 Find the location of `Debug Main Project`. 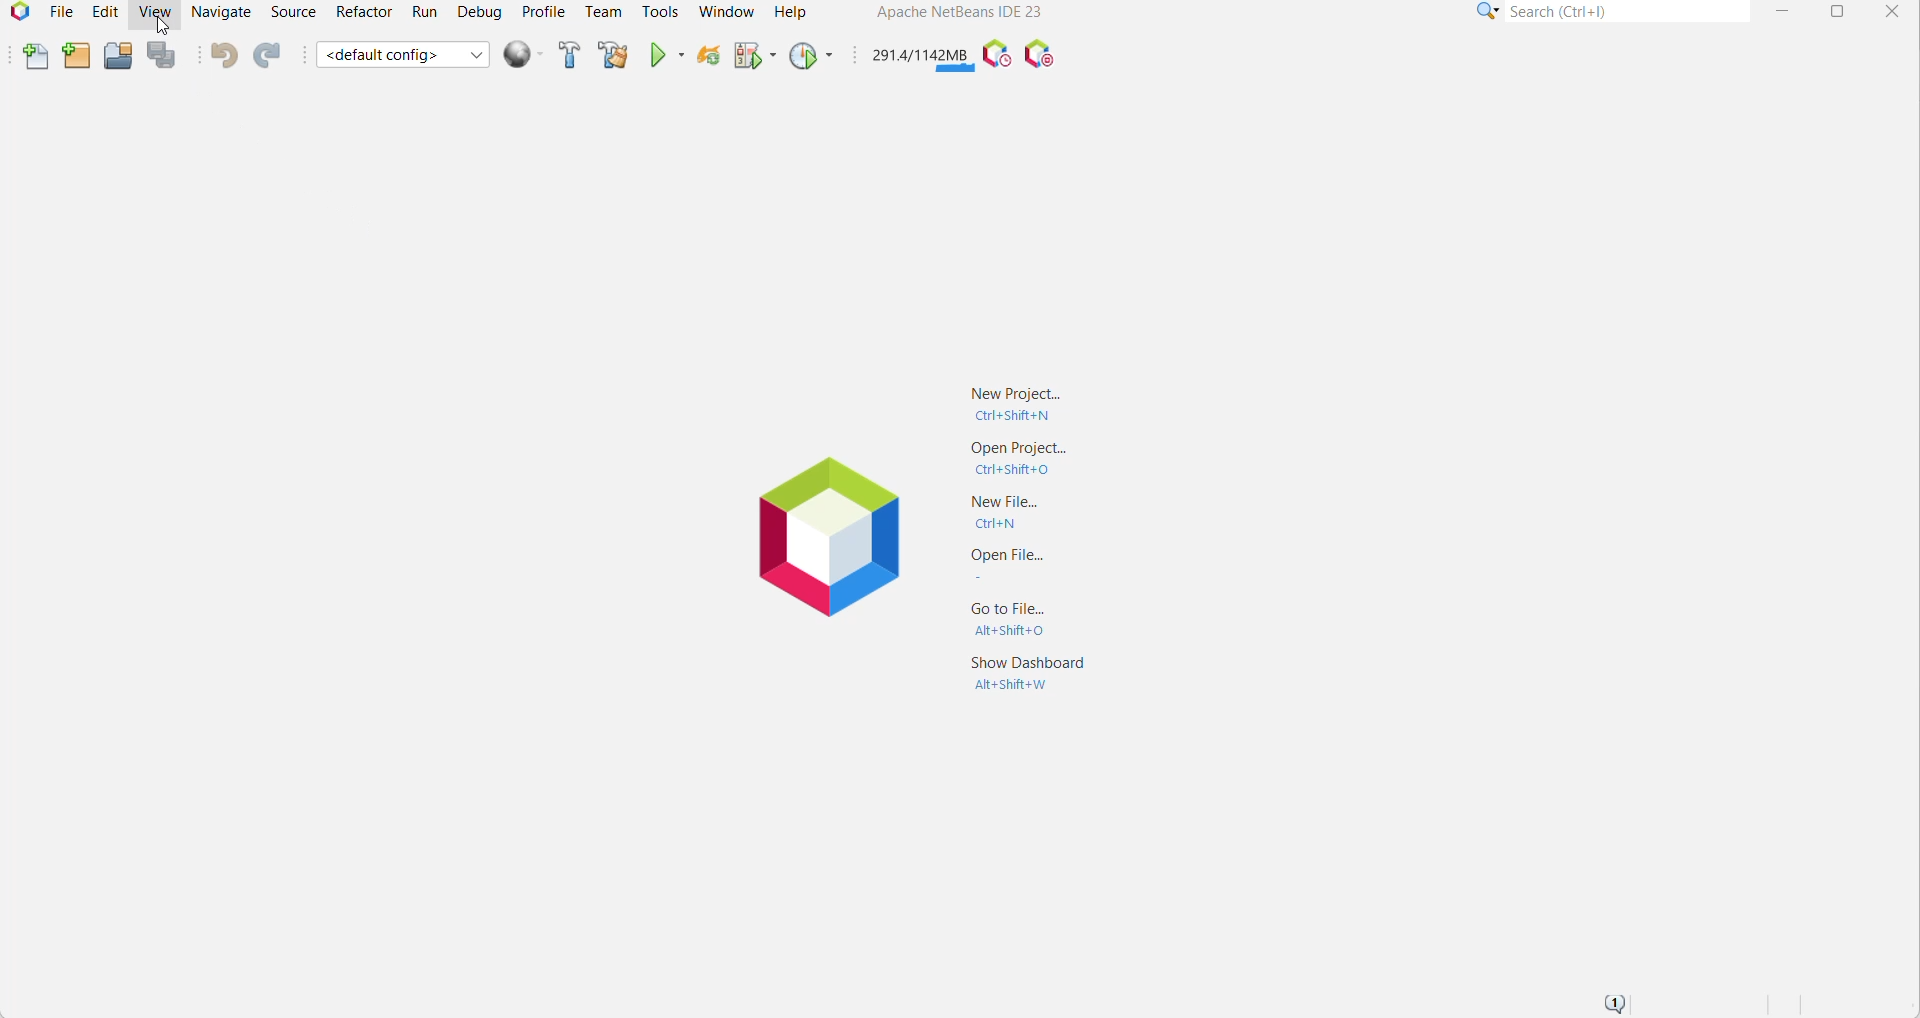

Debug Main Project is located at coordinates (753, 59).